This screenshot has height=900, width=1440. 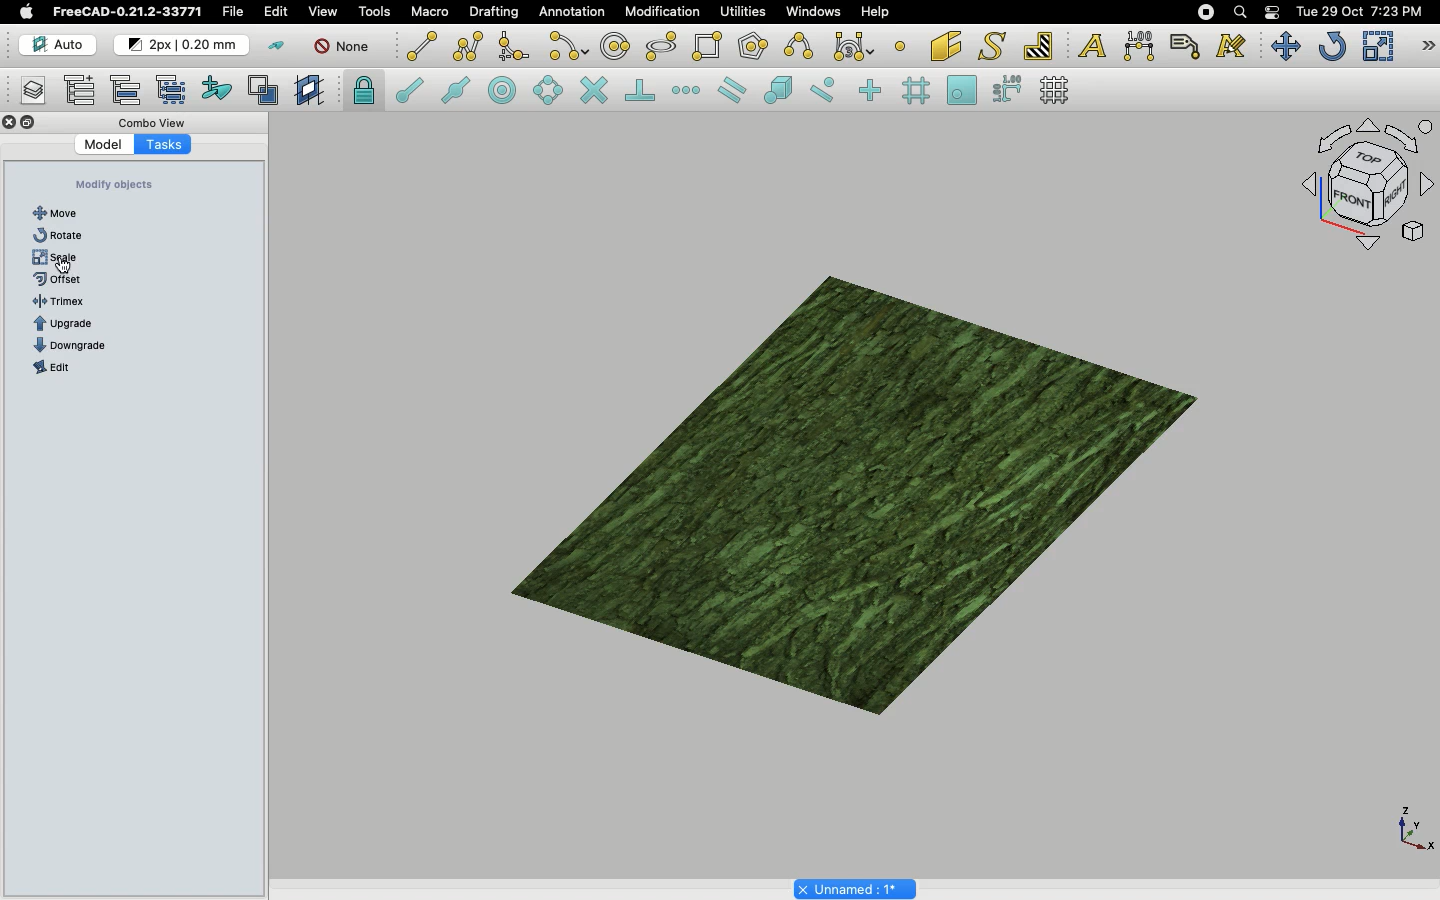 What do you see at coordinates (105, 145) in the screenshot?
I see `Model` at bounding box center [105, 145].